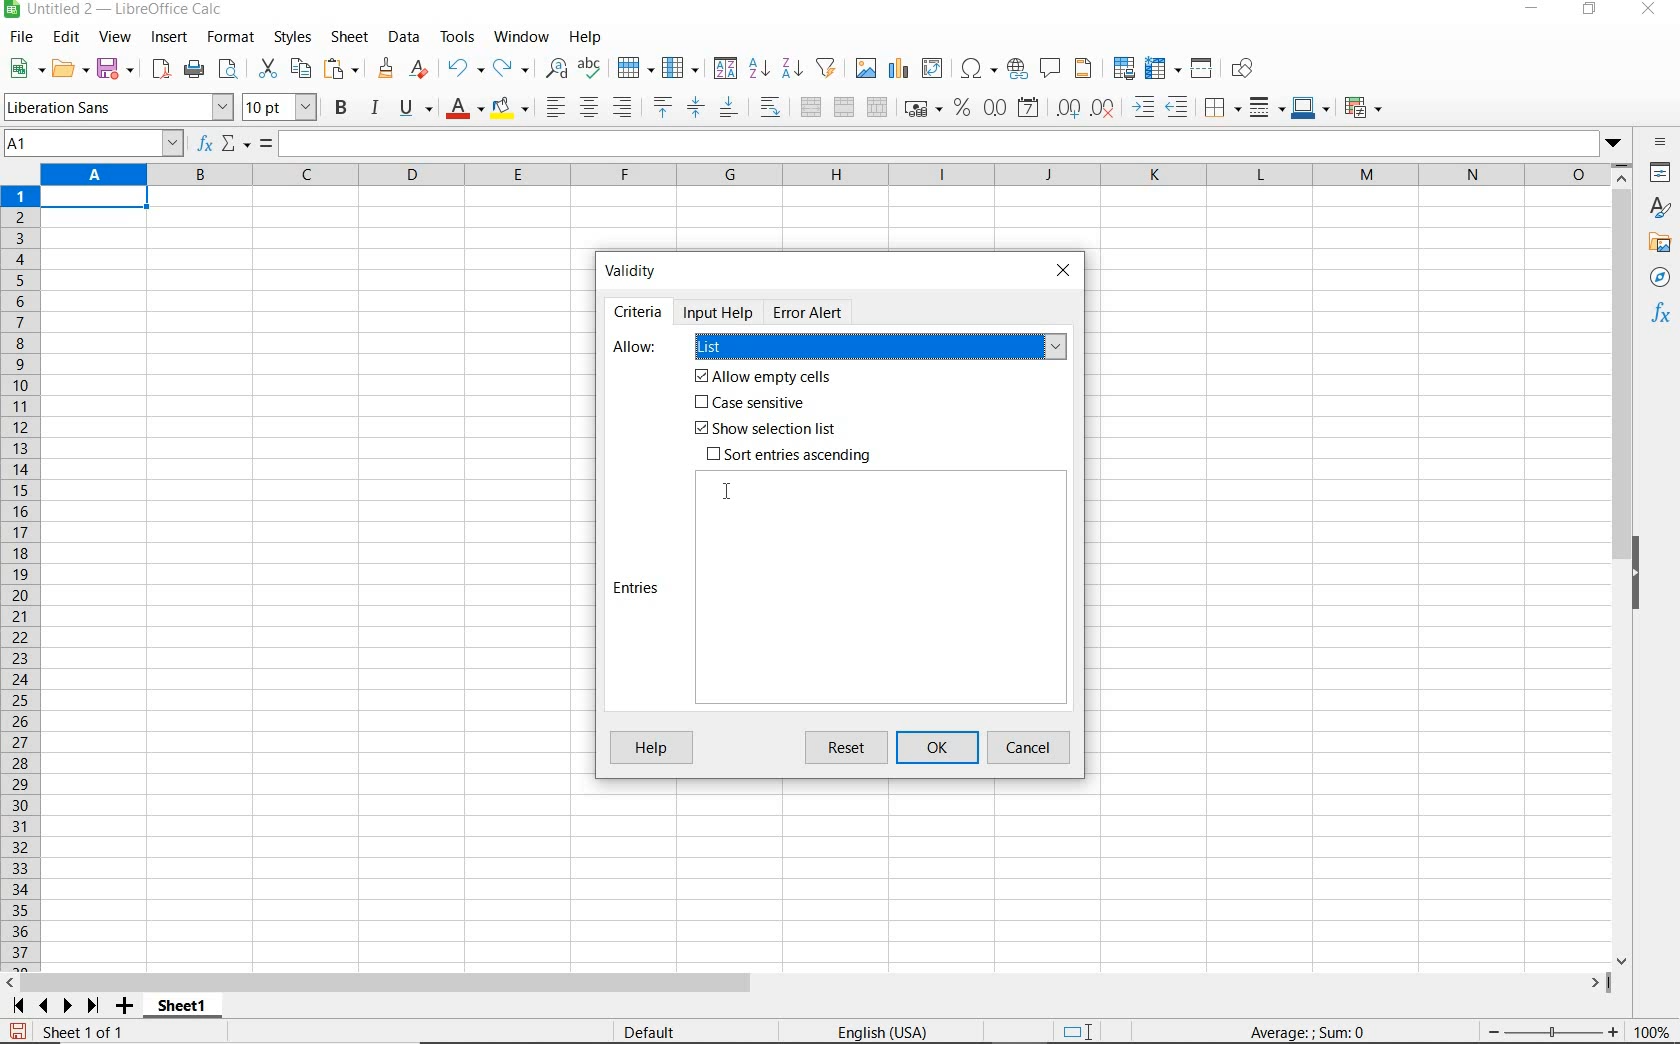  What do you see at coordinates (791, 458) in the screenshot?
I see `Sort entries ascending` at bounding box center [791, 458].